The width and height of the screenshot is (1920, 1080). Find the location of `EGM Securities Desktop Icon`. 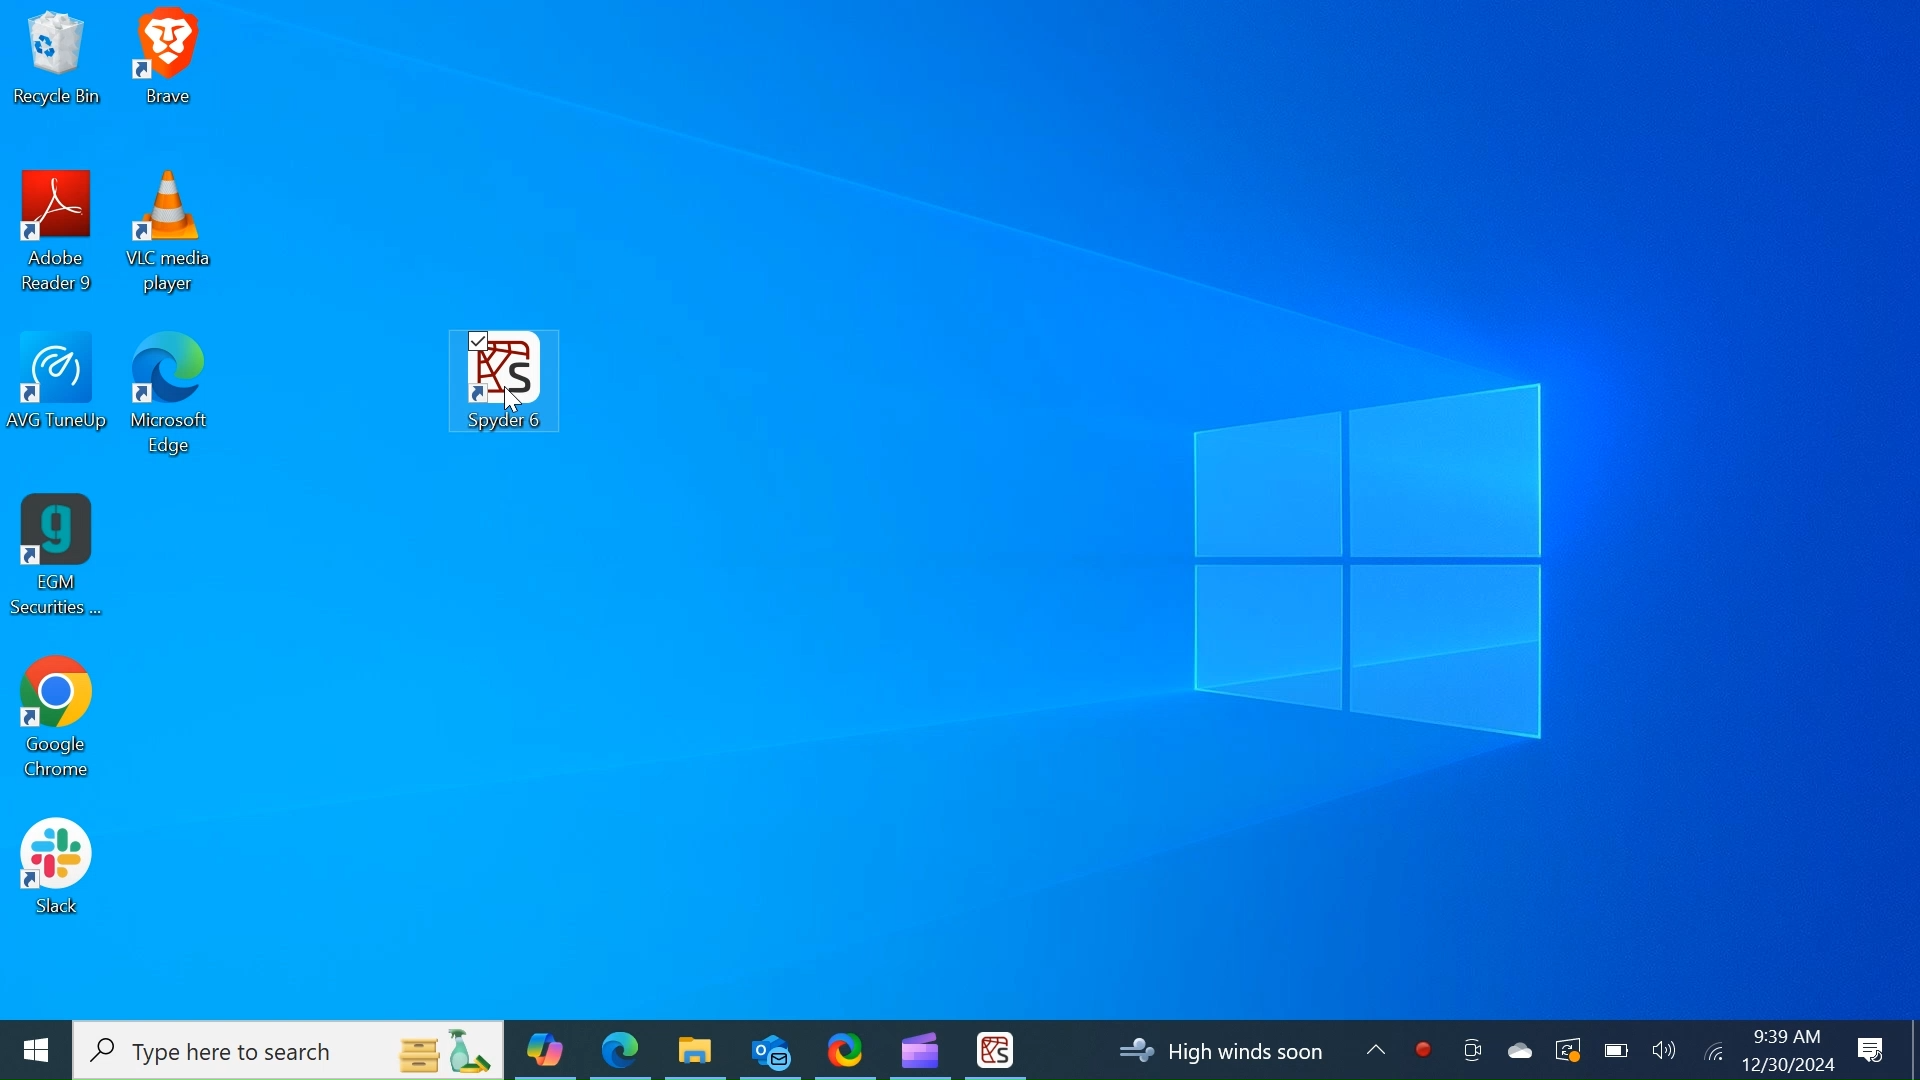

EGM Securities Desktop Icon is located at coordinates (56, 557).